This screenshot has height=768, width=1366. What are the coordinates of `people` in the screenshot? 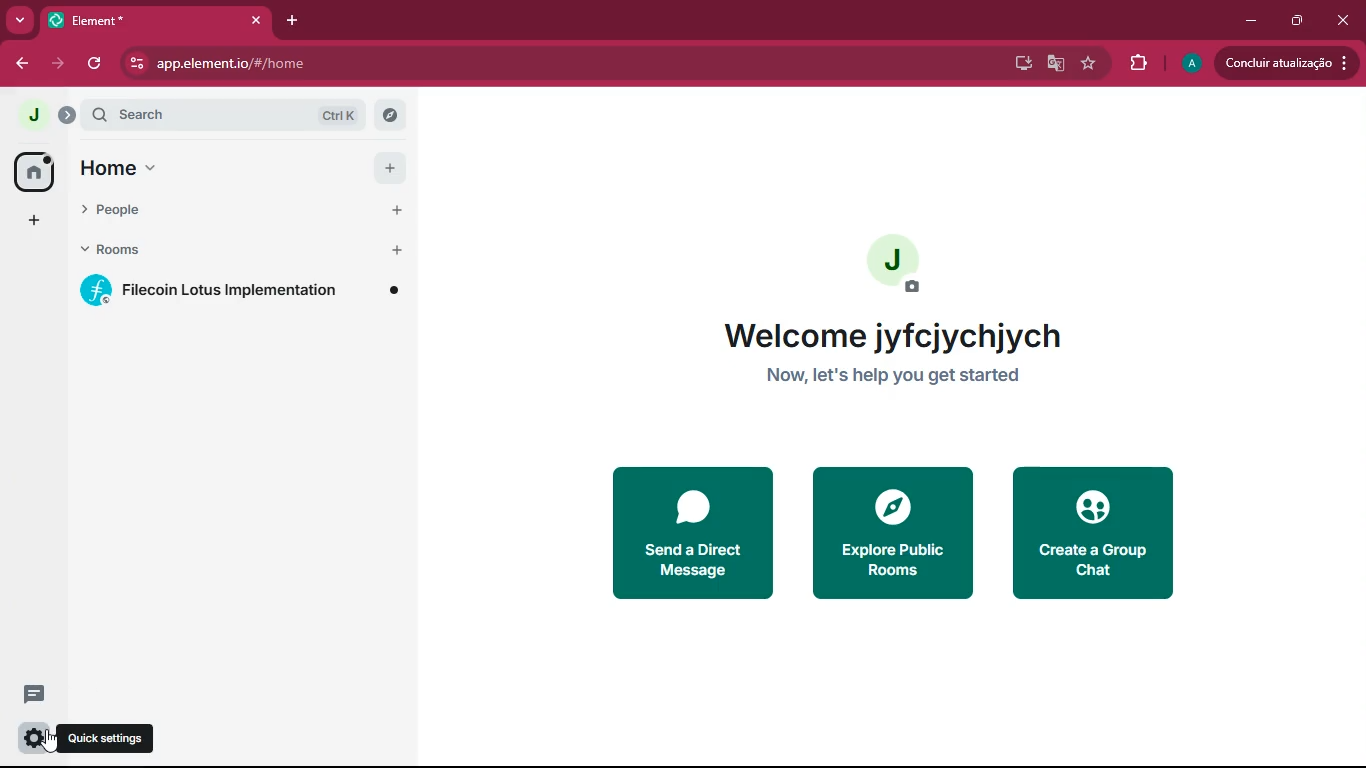 It's located at (195, 212).